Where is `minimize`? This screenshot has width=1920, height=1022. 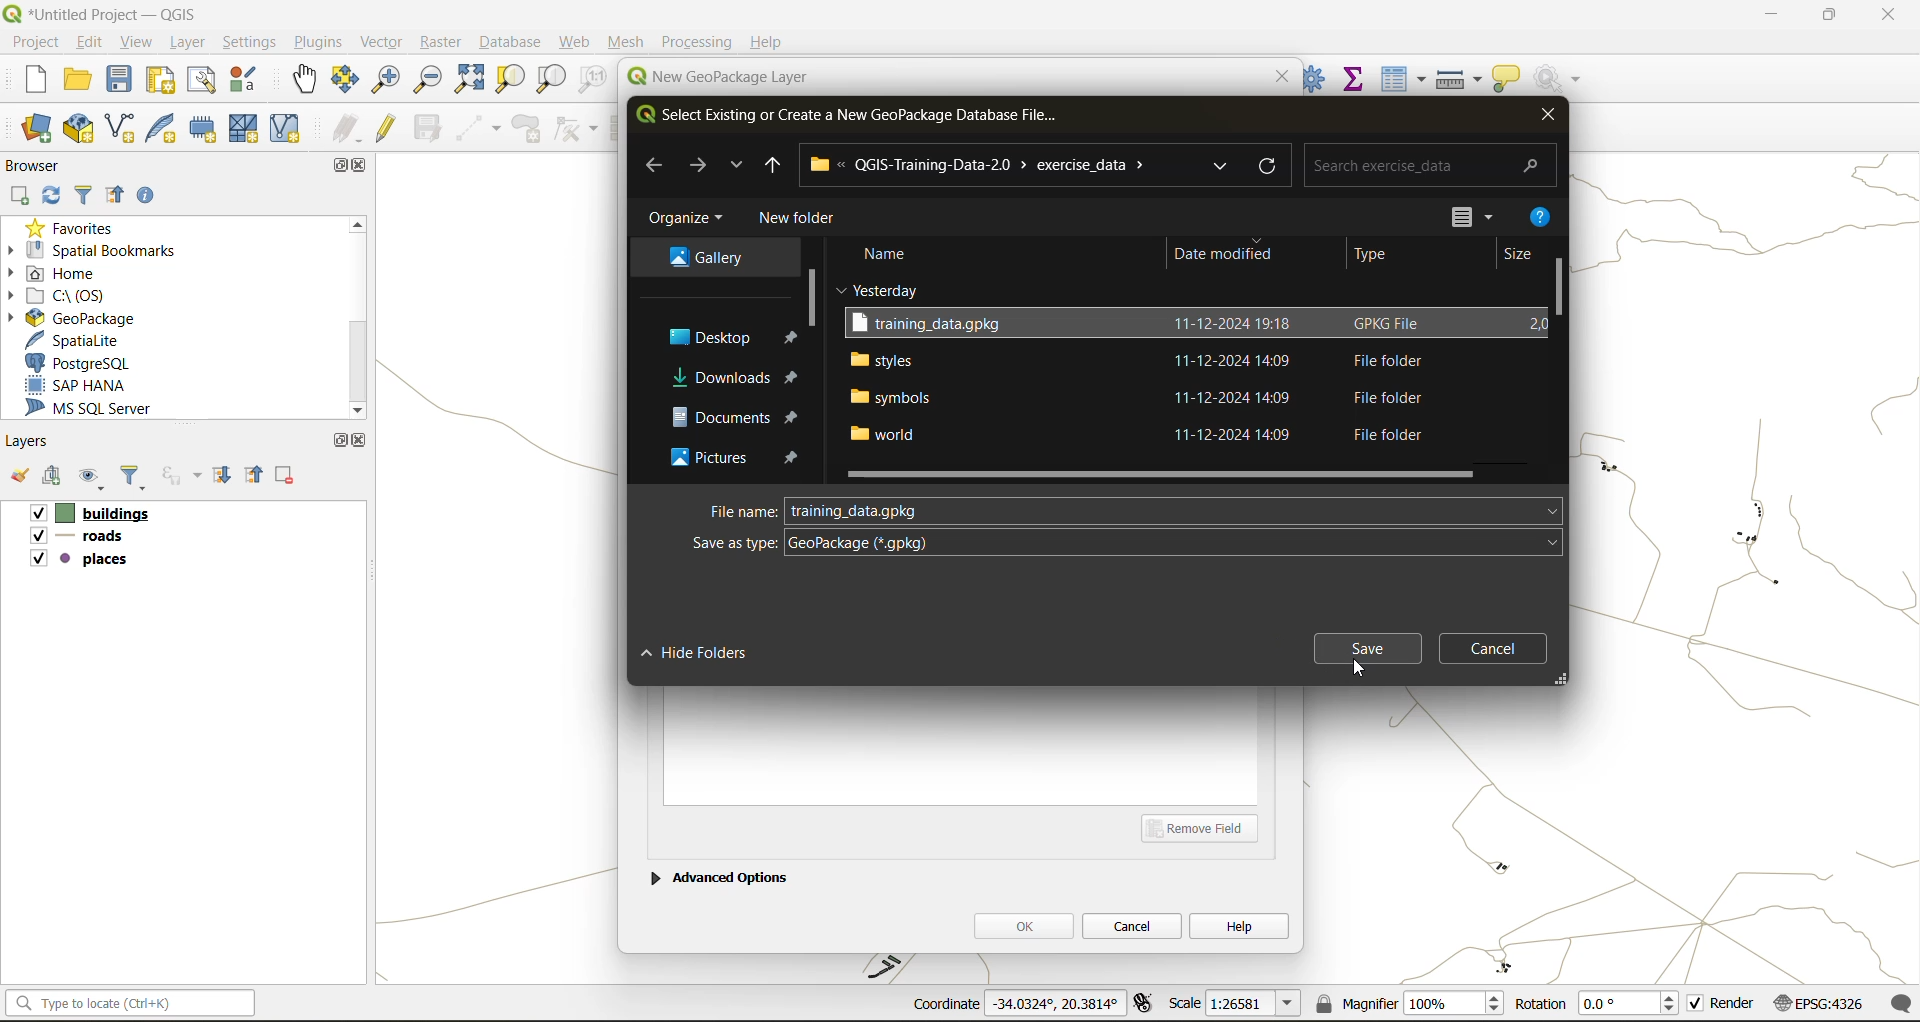
minimize is located at coordinates (1765, 18).